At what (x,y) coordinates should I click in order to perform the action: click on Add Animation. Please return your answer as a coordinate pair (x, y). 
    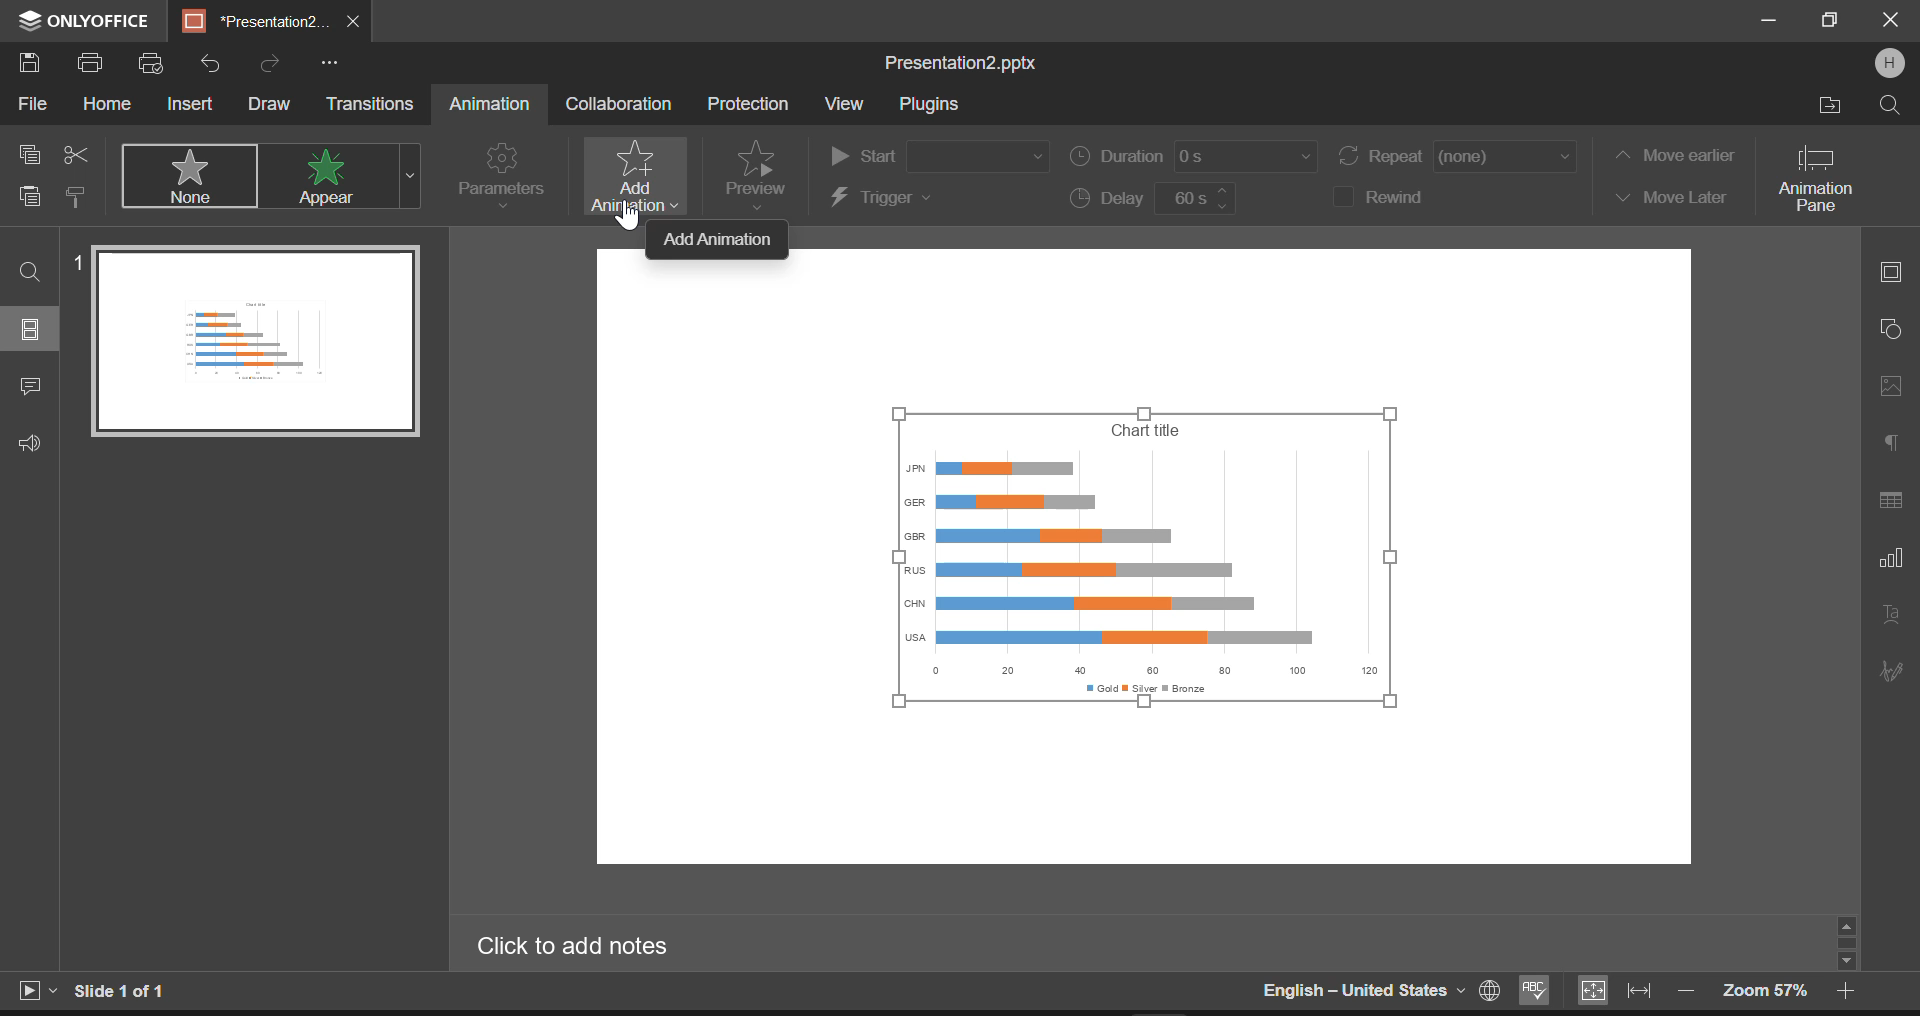
    Looking at the image, I should click on (630, 176).